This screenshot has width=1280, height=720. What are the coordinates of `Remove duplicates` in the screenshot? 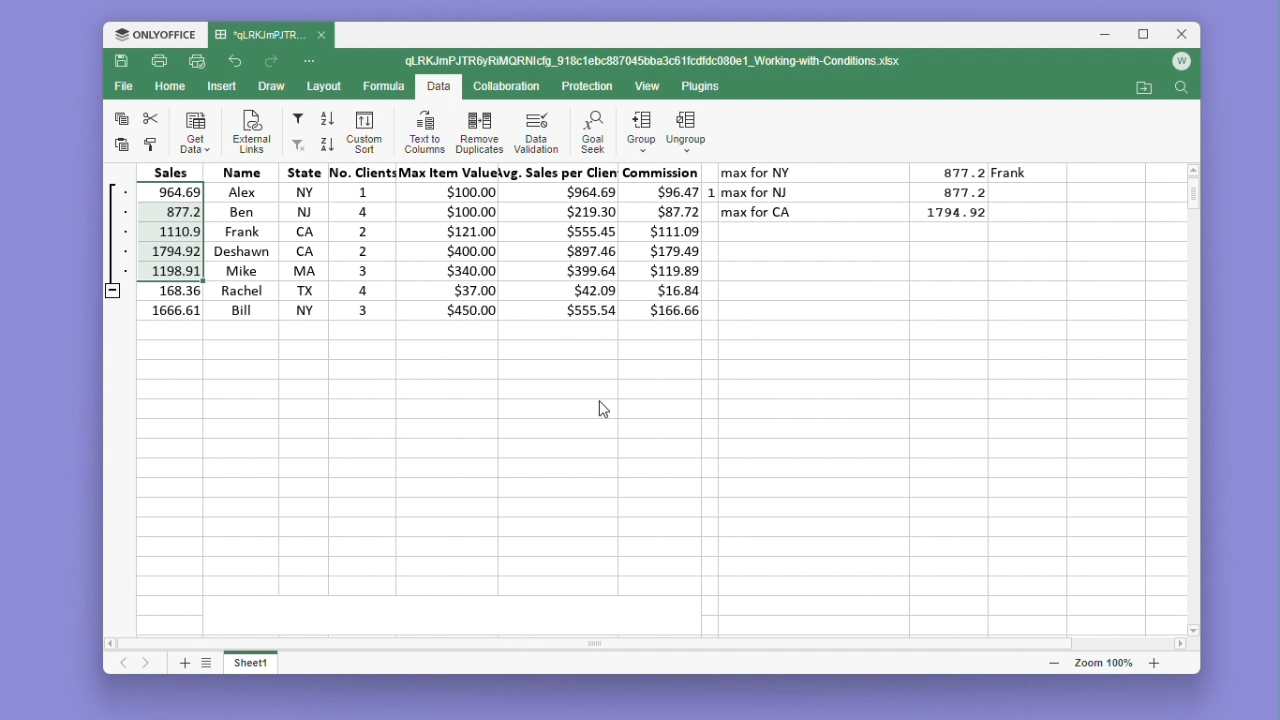 It's located at (479, 131).